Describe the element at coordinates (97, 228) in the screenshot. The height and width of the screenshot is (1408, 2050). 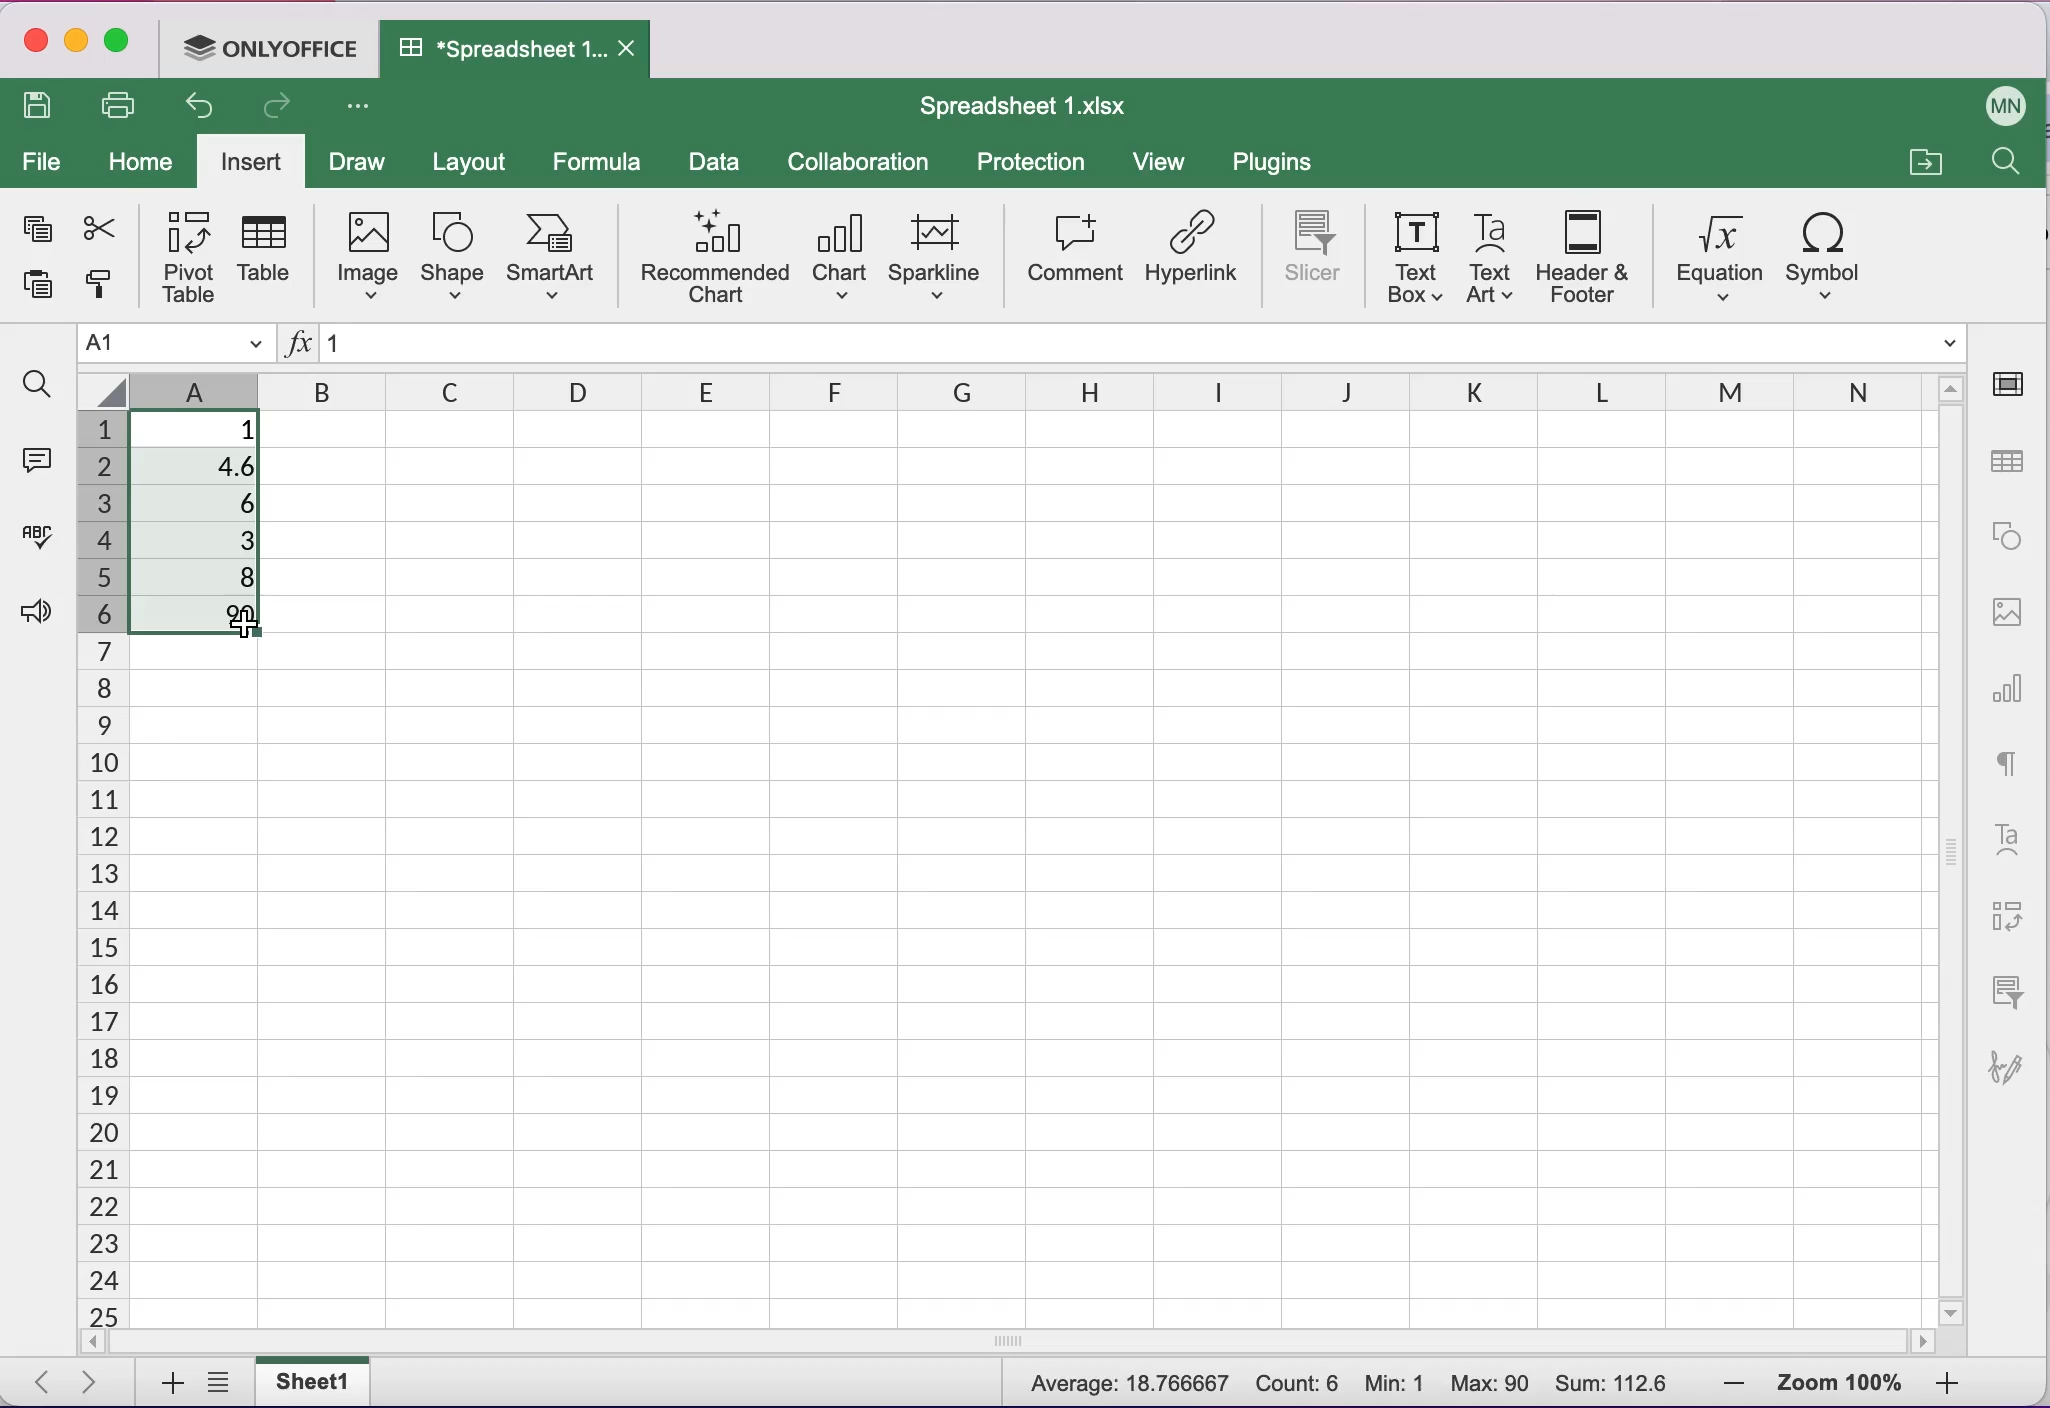
I see `cut` at that location.